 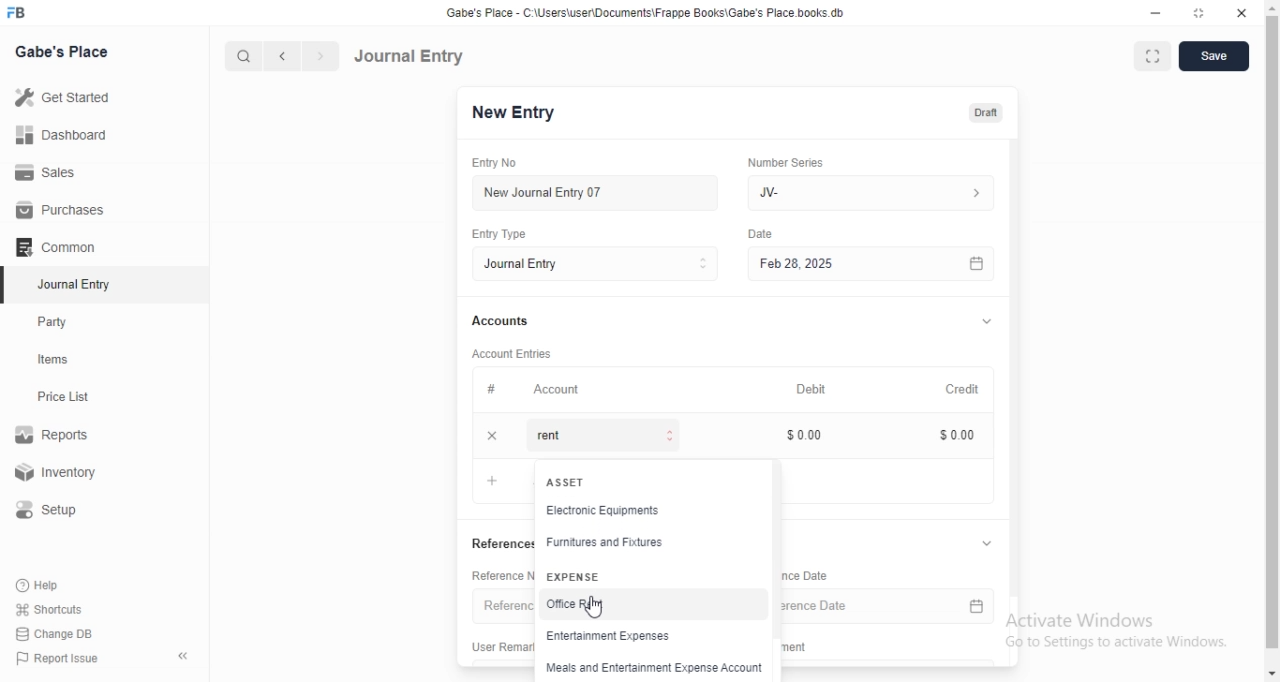 I want to click on $ 0.00, so click(x=811, y=435).